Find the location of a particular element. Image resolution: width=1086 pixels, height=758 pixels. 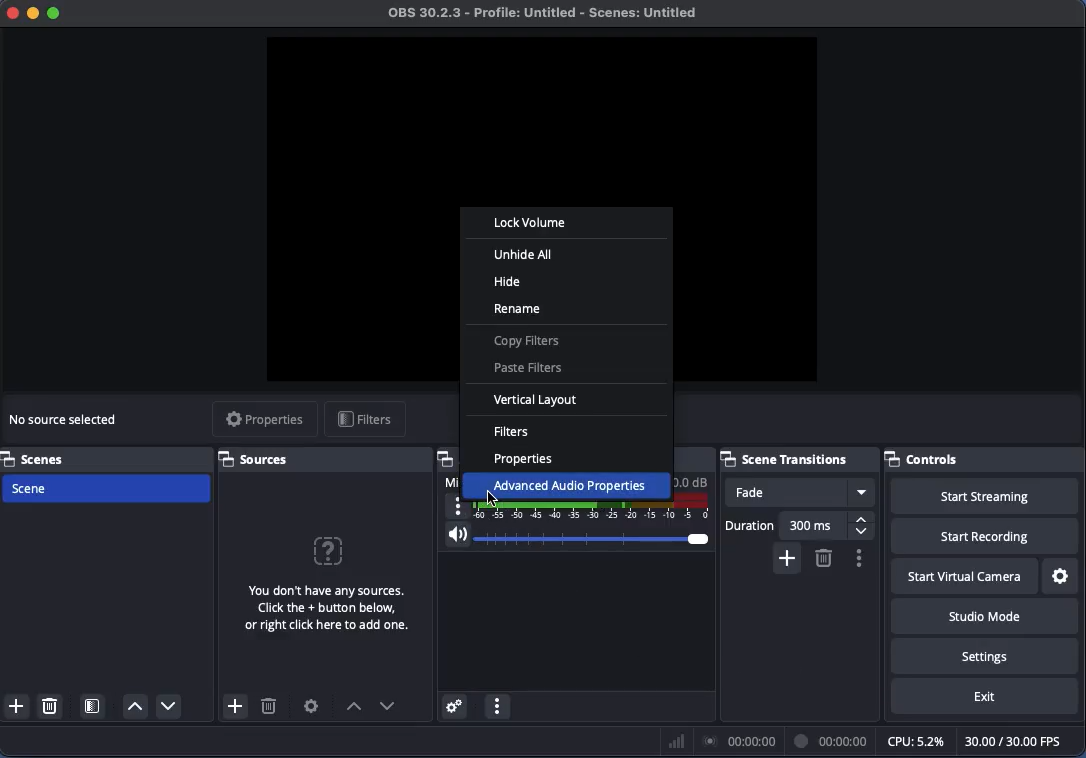

Filters is located at coordinates (365, 421).